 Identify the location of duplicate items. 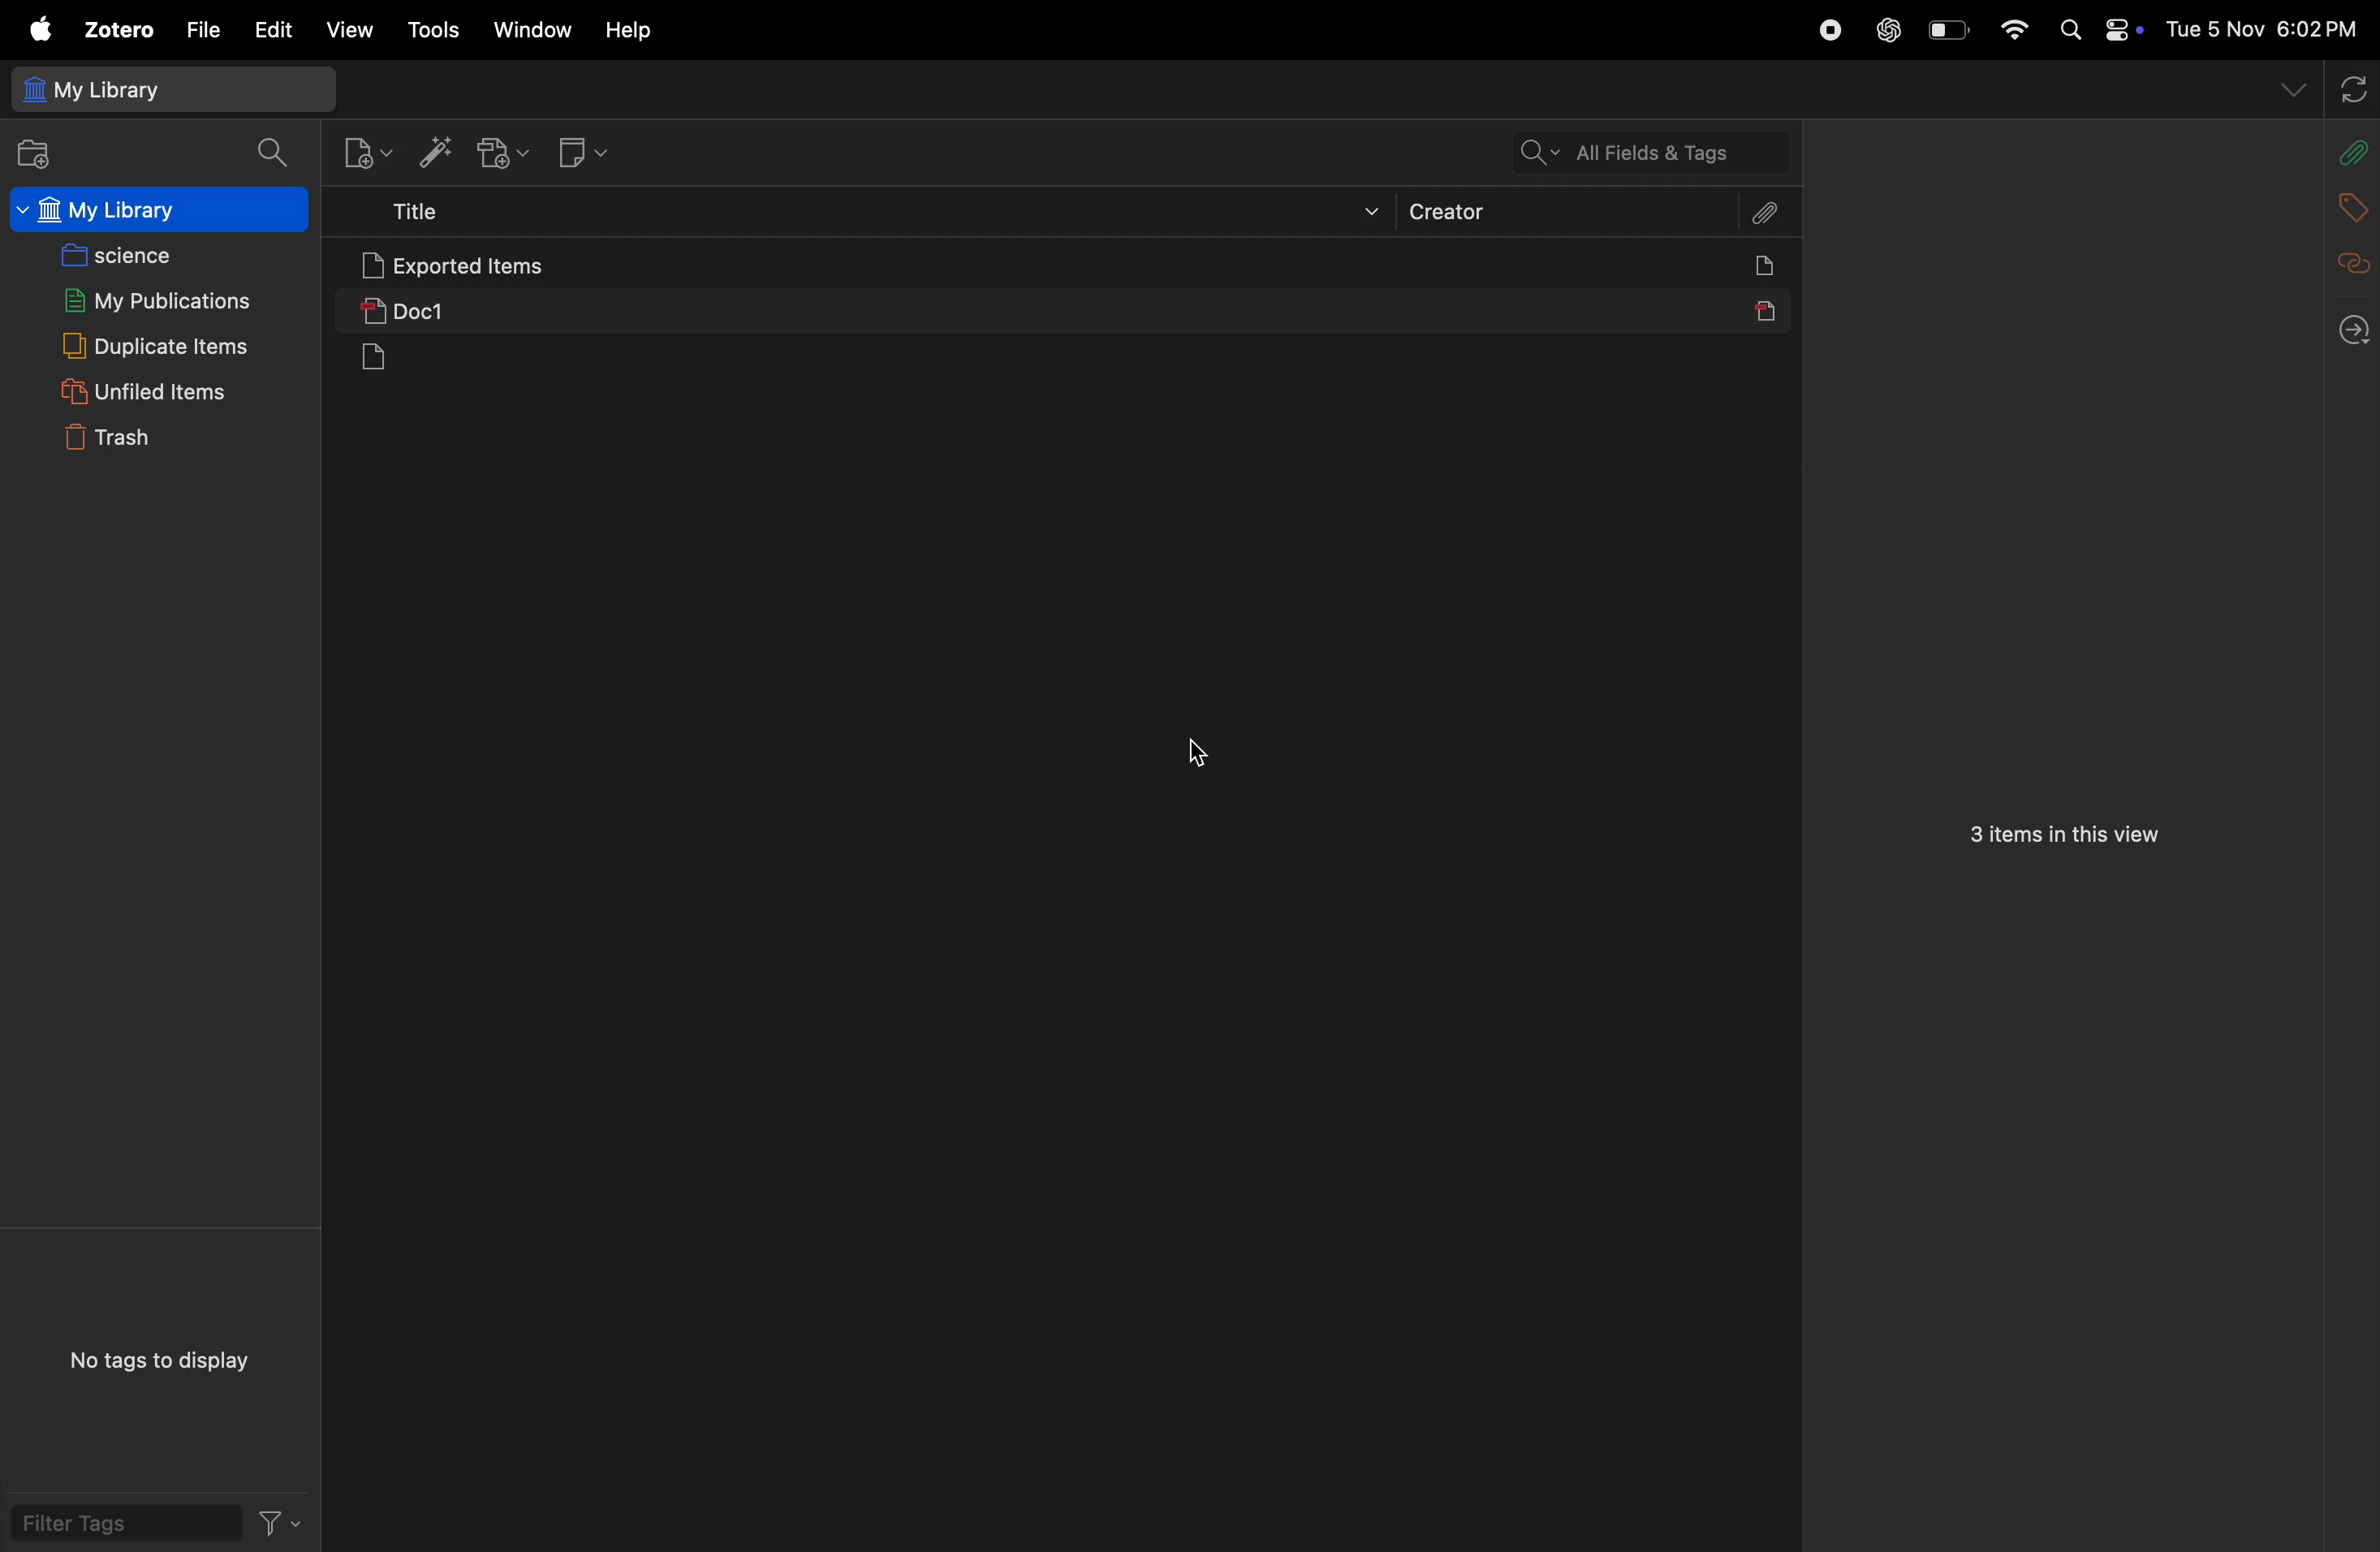
(149, 349).